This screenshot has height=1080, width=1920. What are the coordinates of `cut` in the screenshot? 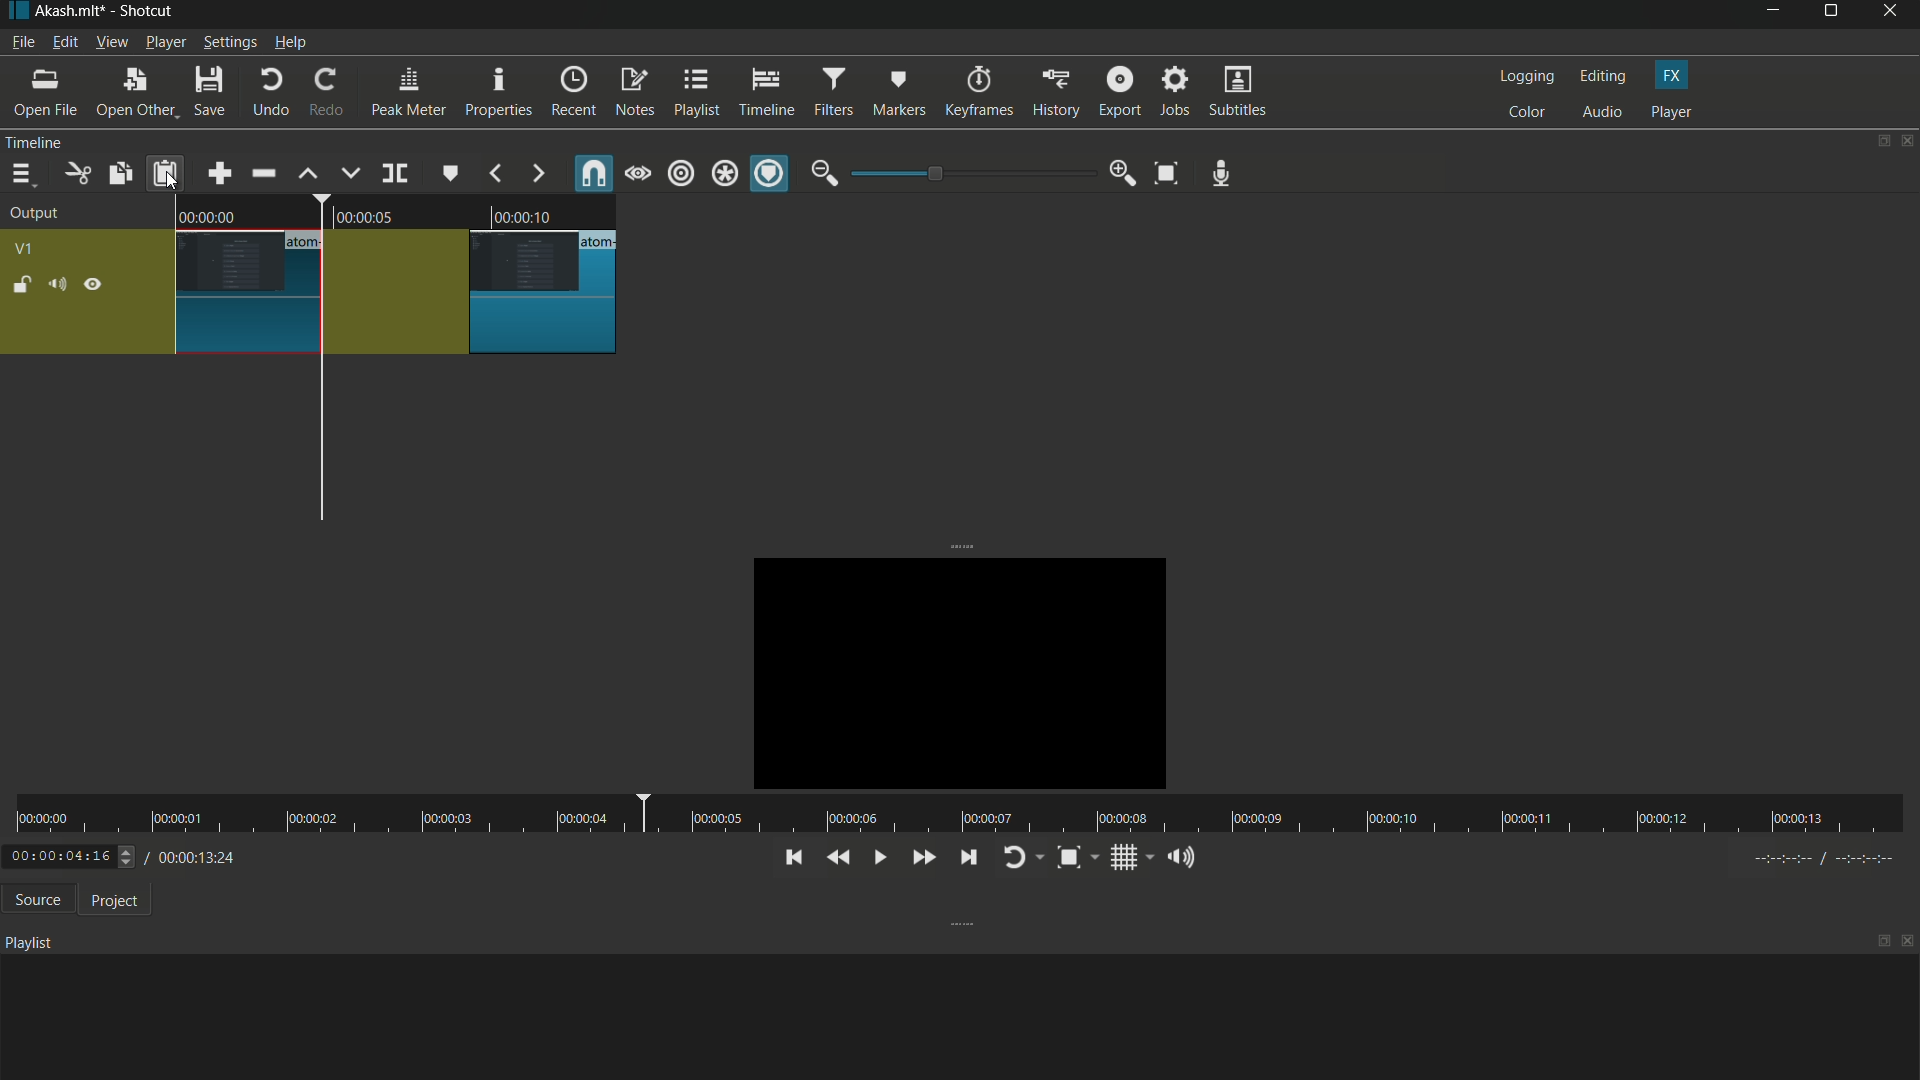 It's located at (75, 174).